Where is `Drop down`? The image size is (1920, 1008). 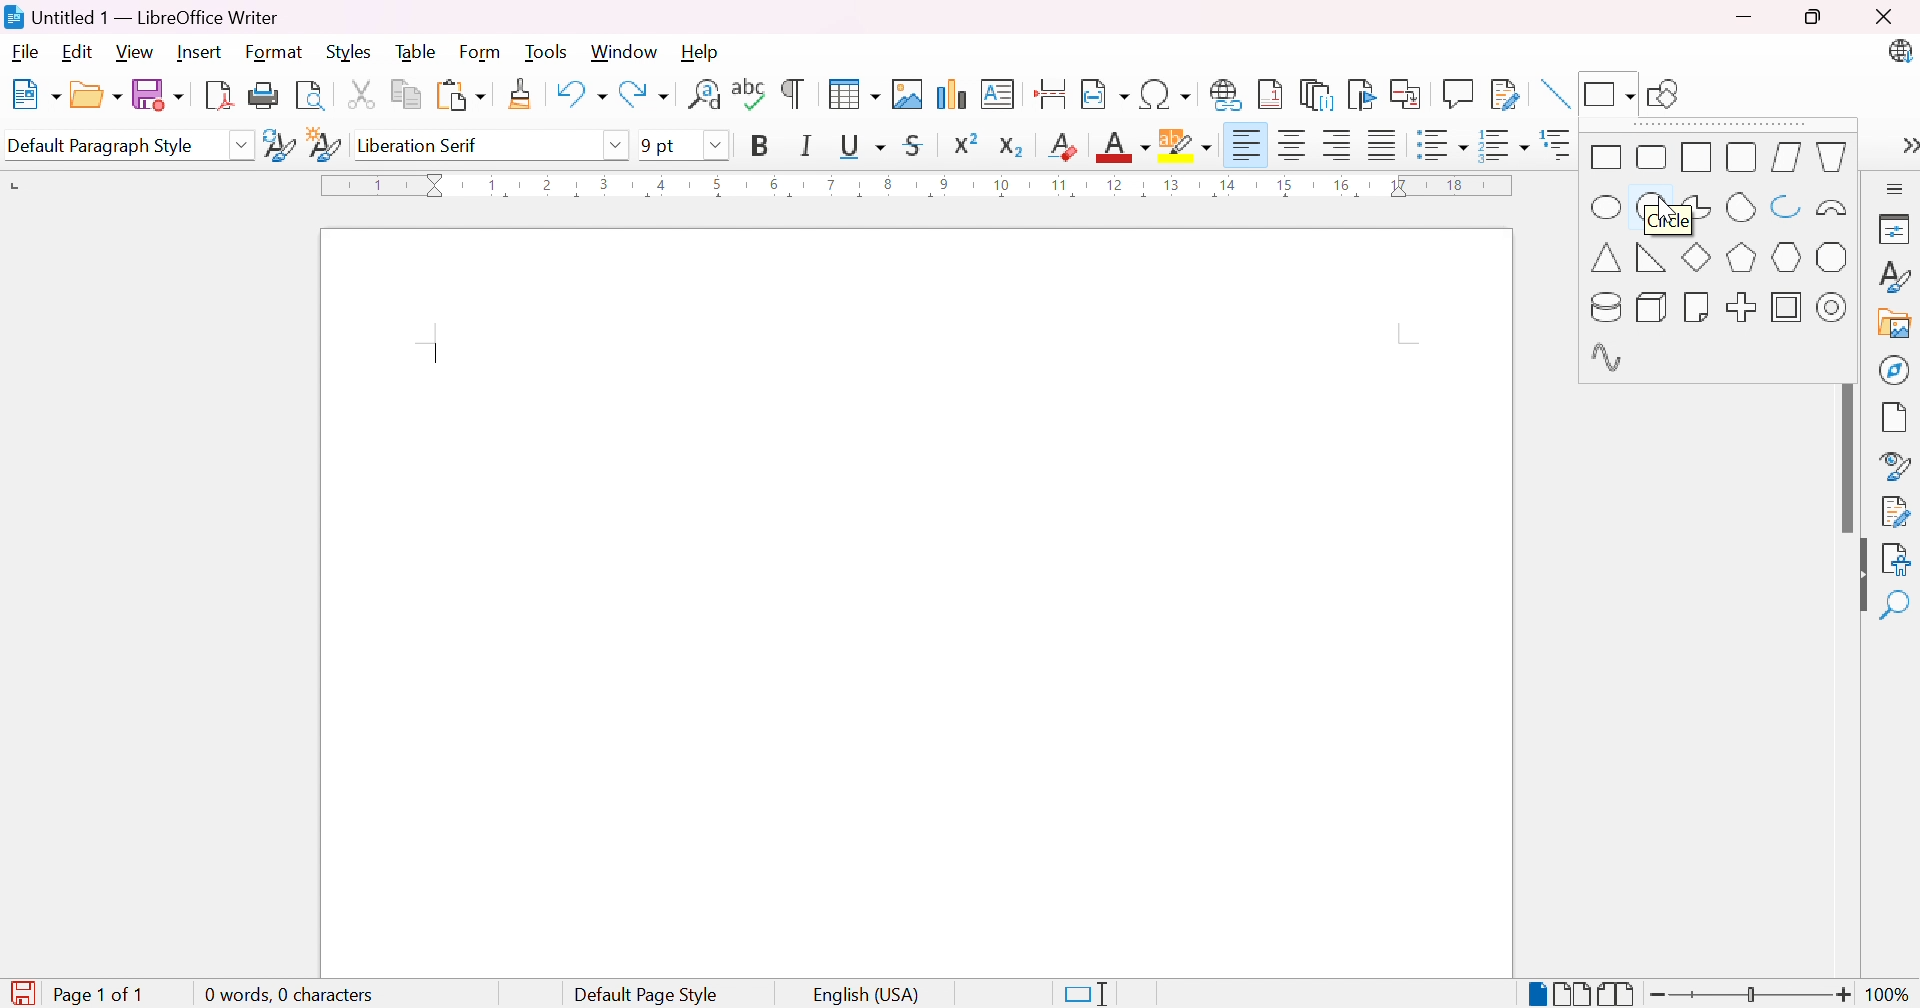
Drop down is located at coordinates (244, 147).